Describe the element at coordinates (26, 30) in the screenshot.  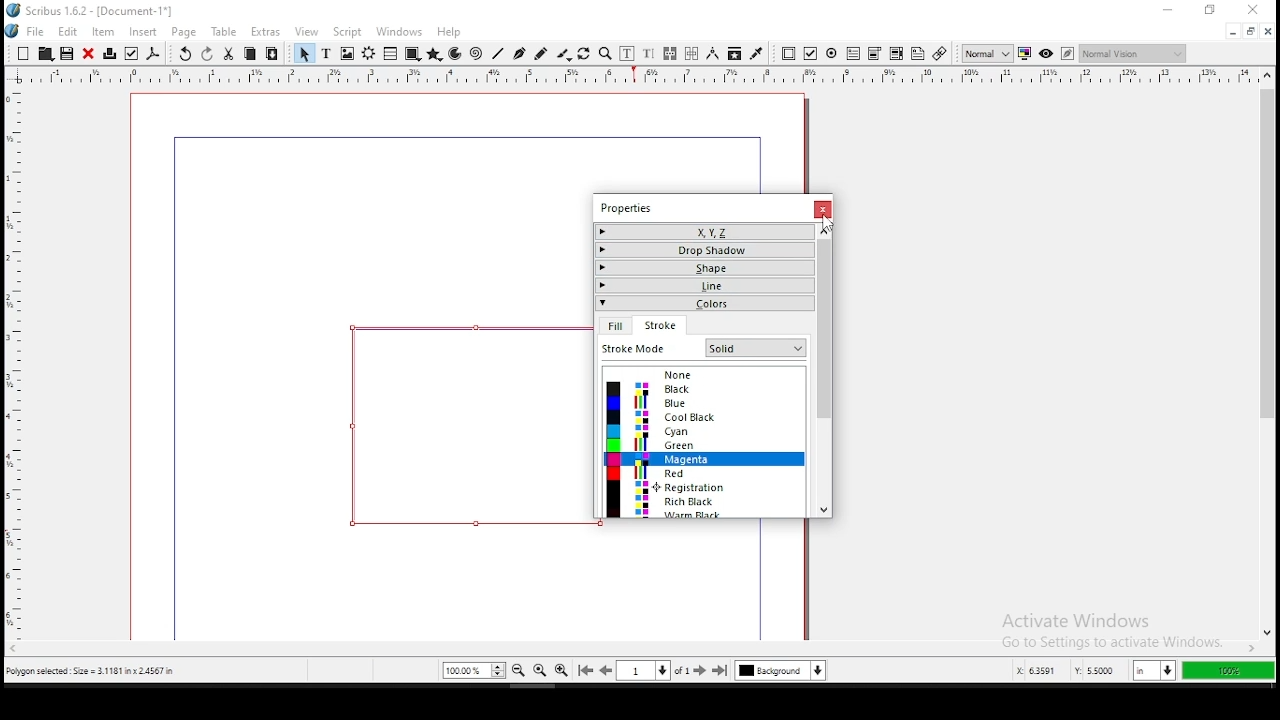
I see `file` at that location.